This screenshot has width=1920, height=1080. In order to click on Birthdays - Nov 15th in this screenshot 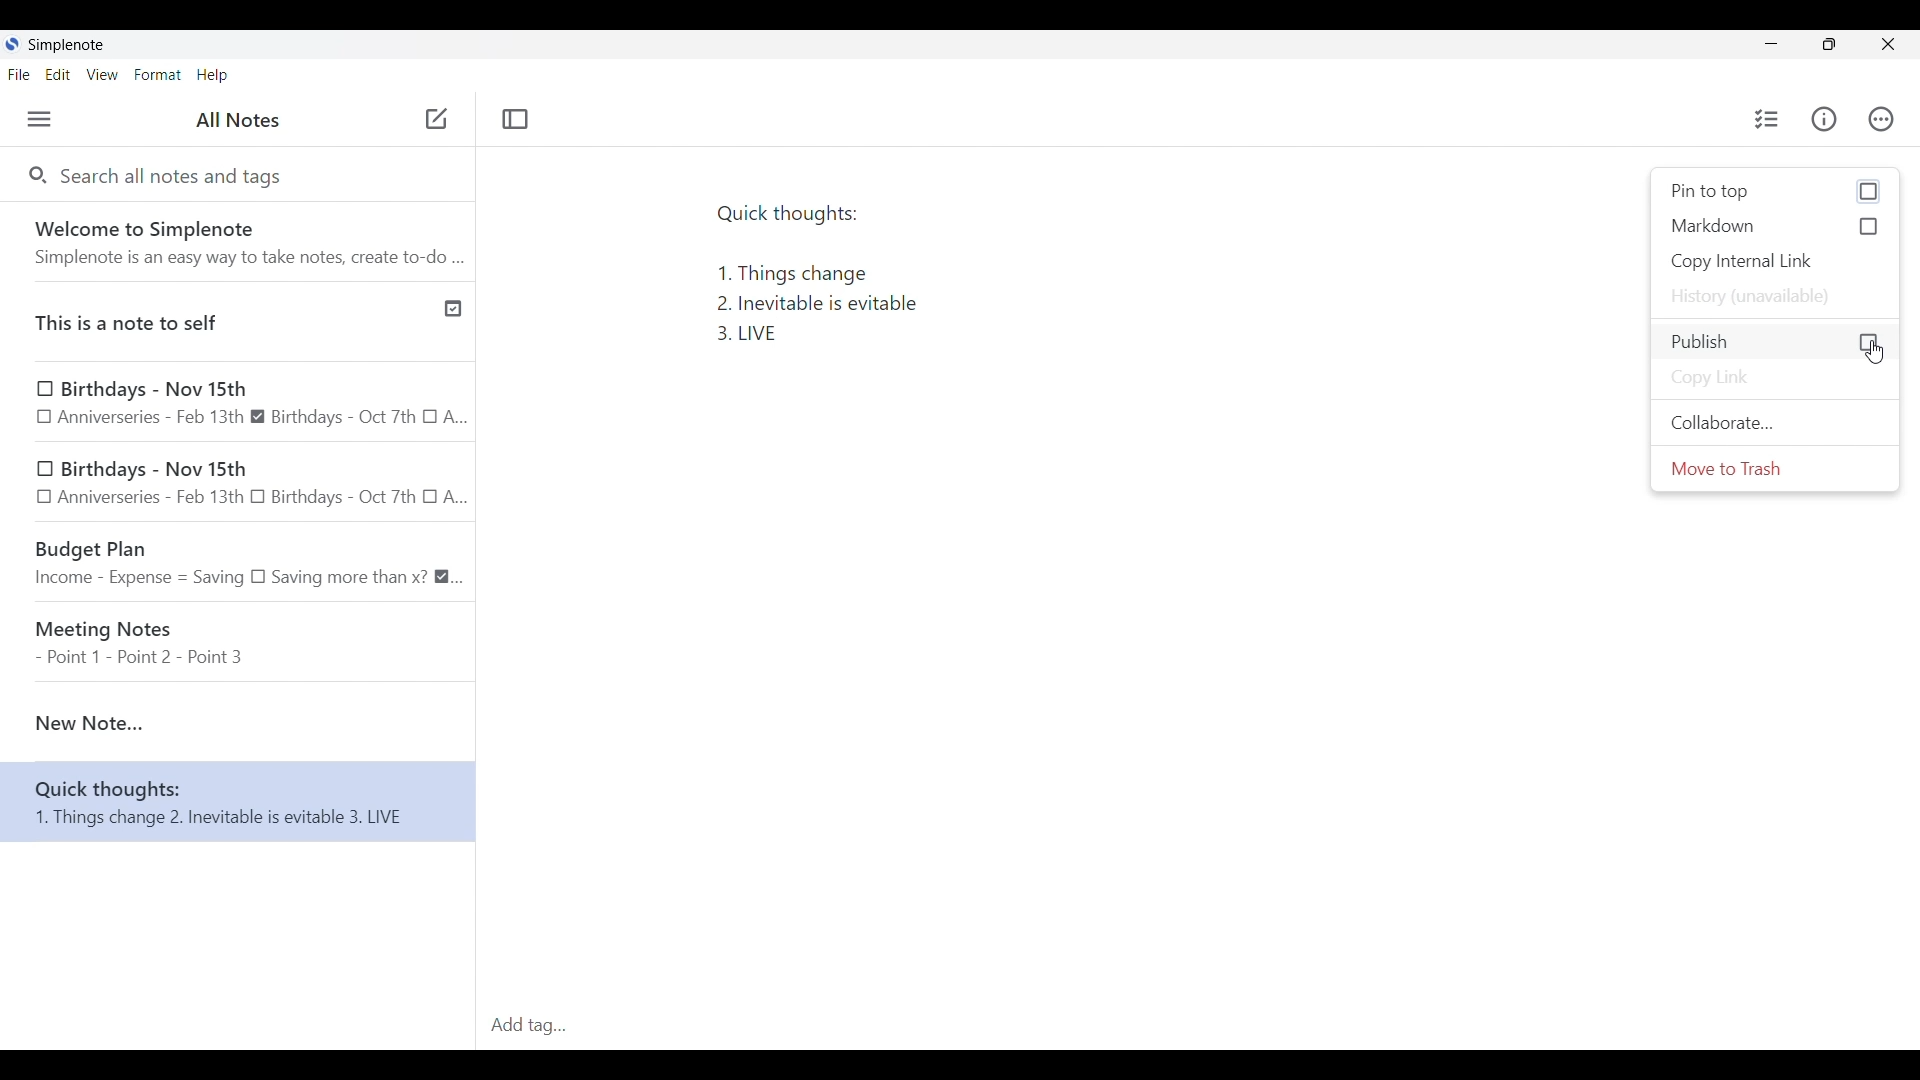, I will do `click(240, 482)`.